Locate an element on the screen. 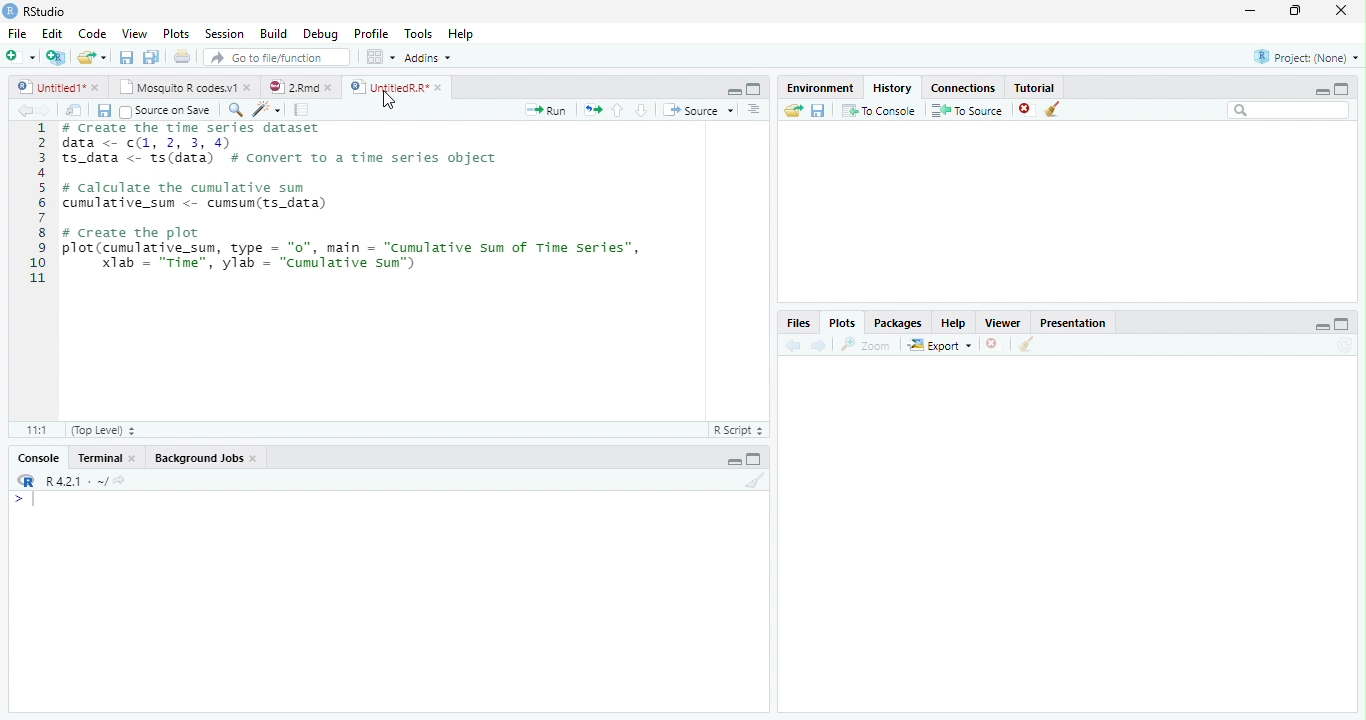  Debug is located at coordinates (324, 35).